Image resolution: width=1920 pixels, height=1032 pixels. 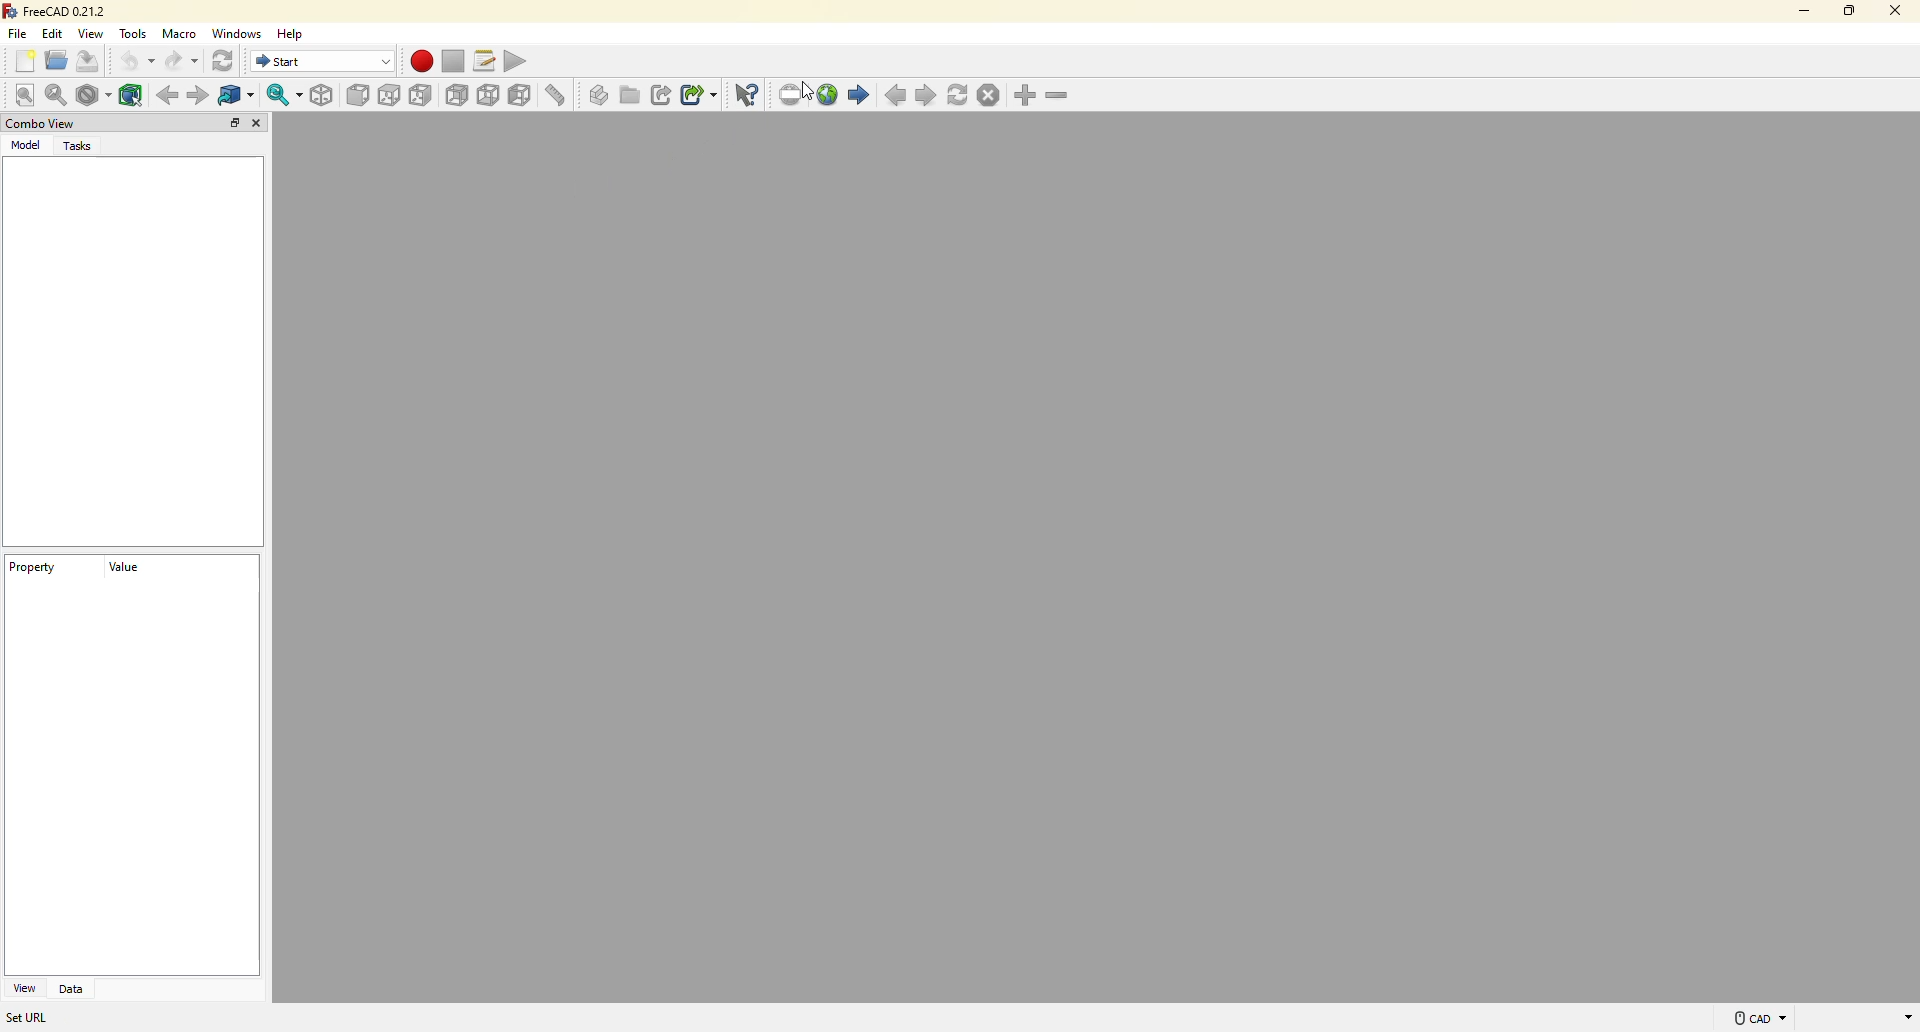 What do you see at coordinates (94, 63) in the screenshot?
I see `save` at bounding box center [94, 63].